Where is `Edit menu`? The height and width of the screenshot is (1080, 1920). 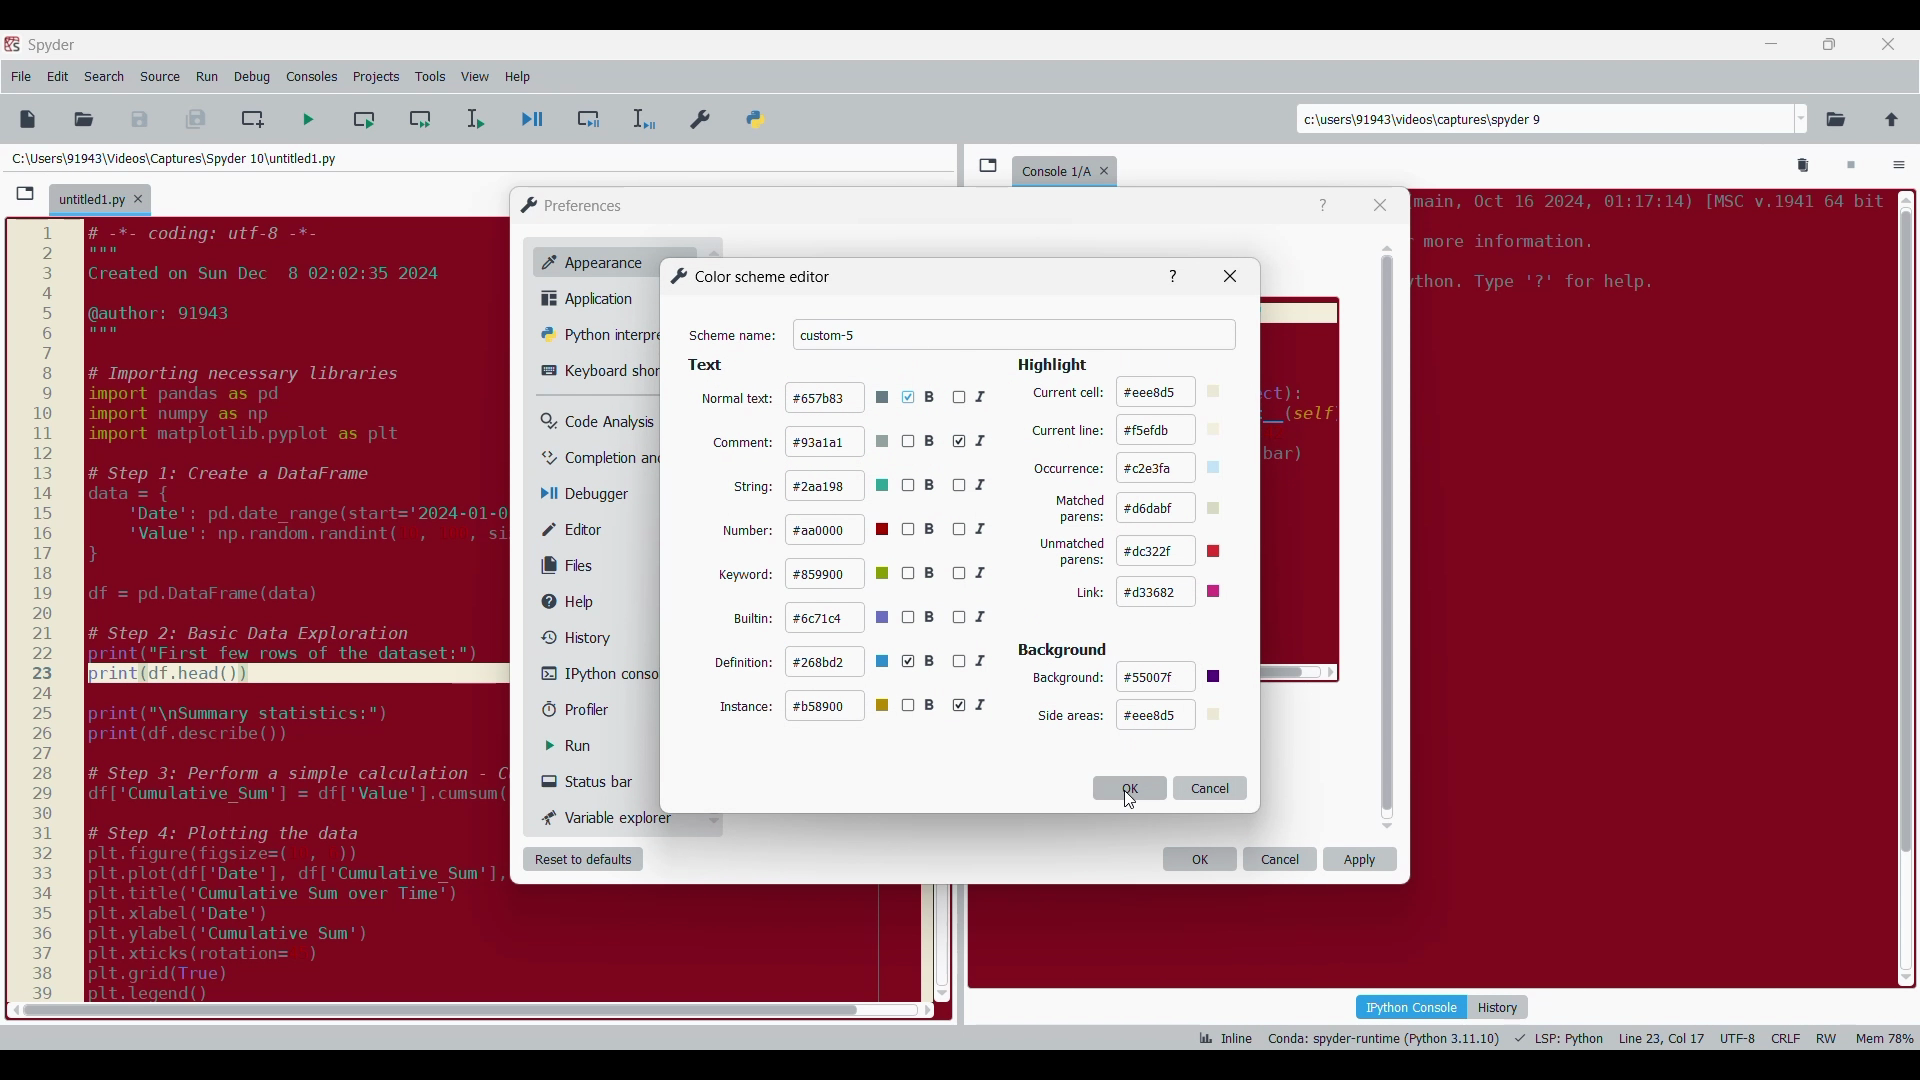 Edit menu is located at coordinates (58, 77).